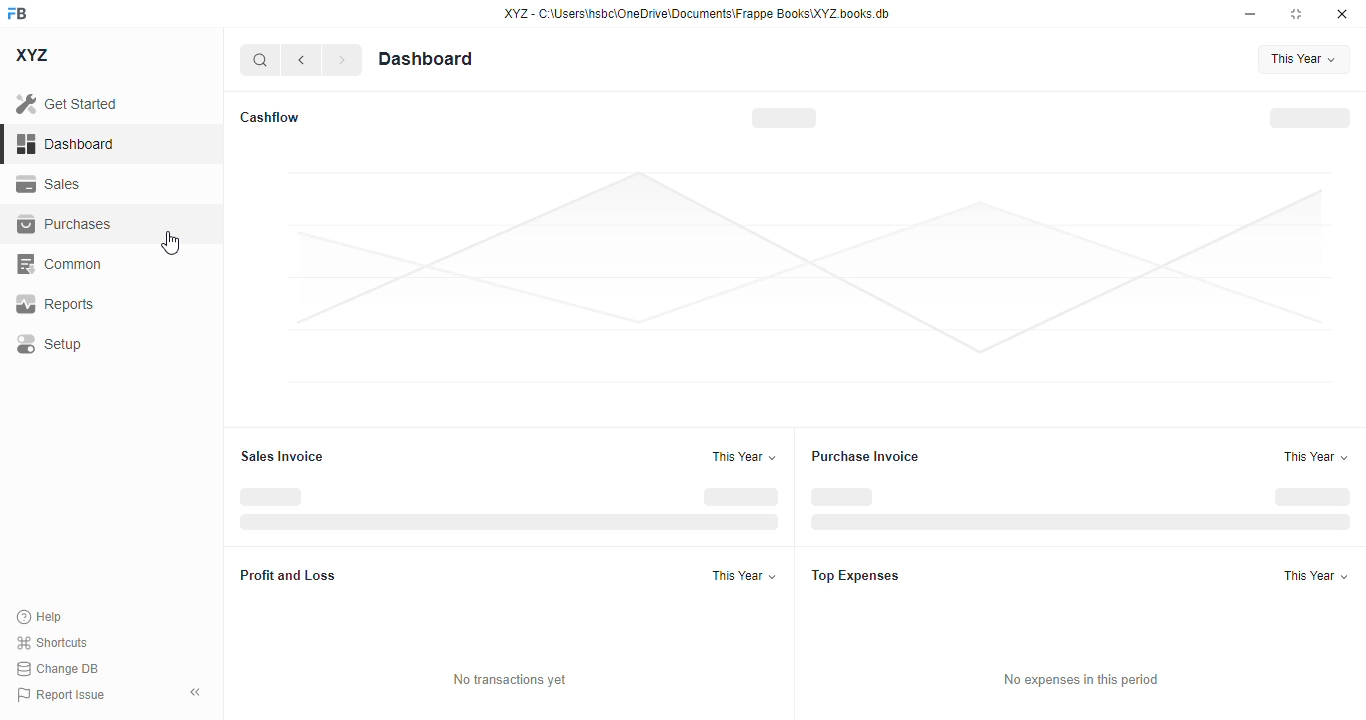 This screenshot has width=1366, height=720. I want to click on minimize, so click(1250, 13).